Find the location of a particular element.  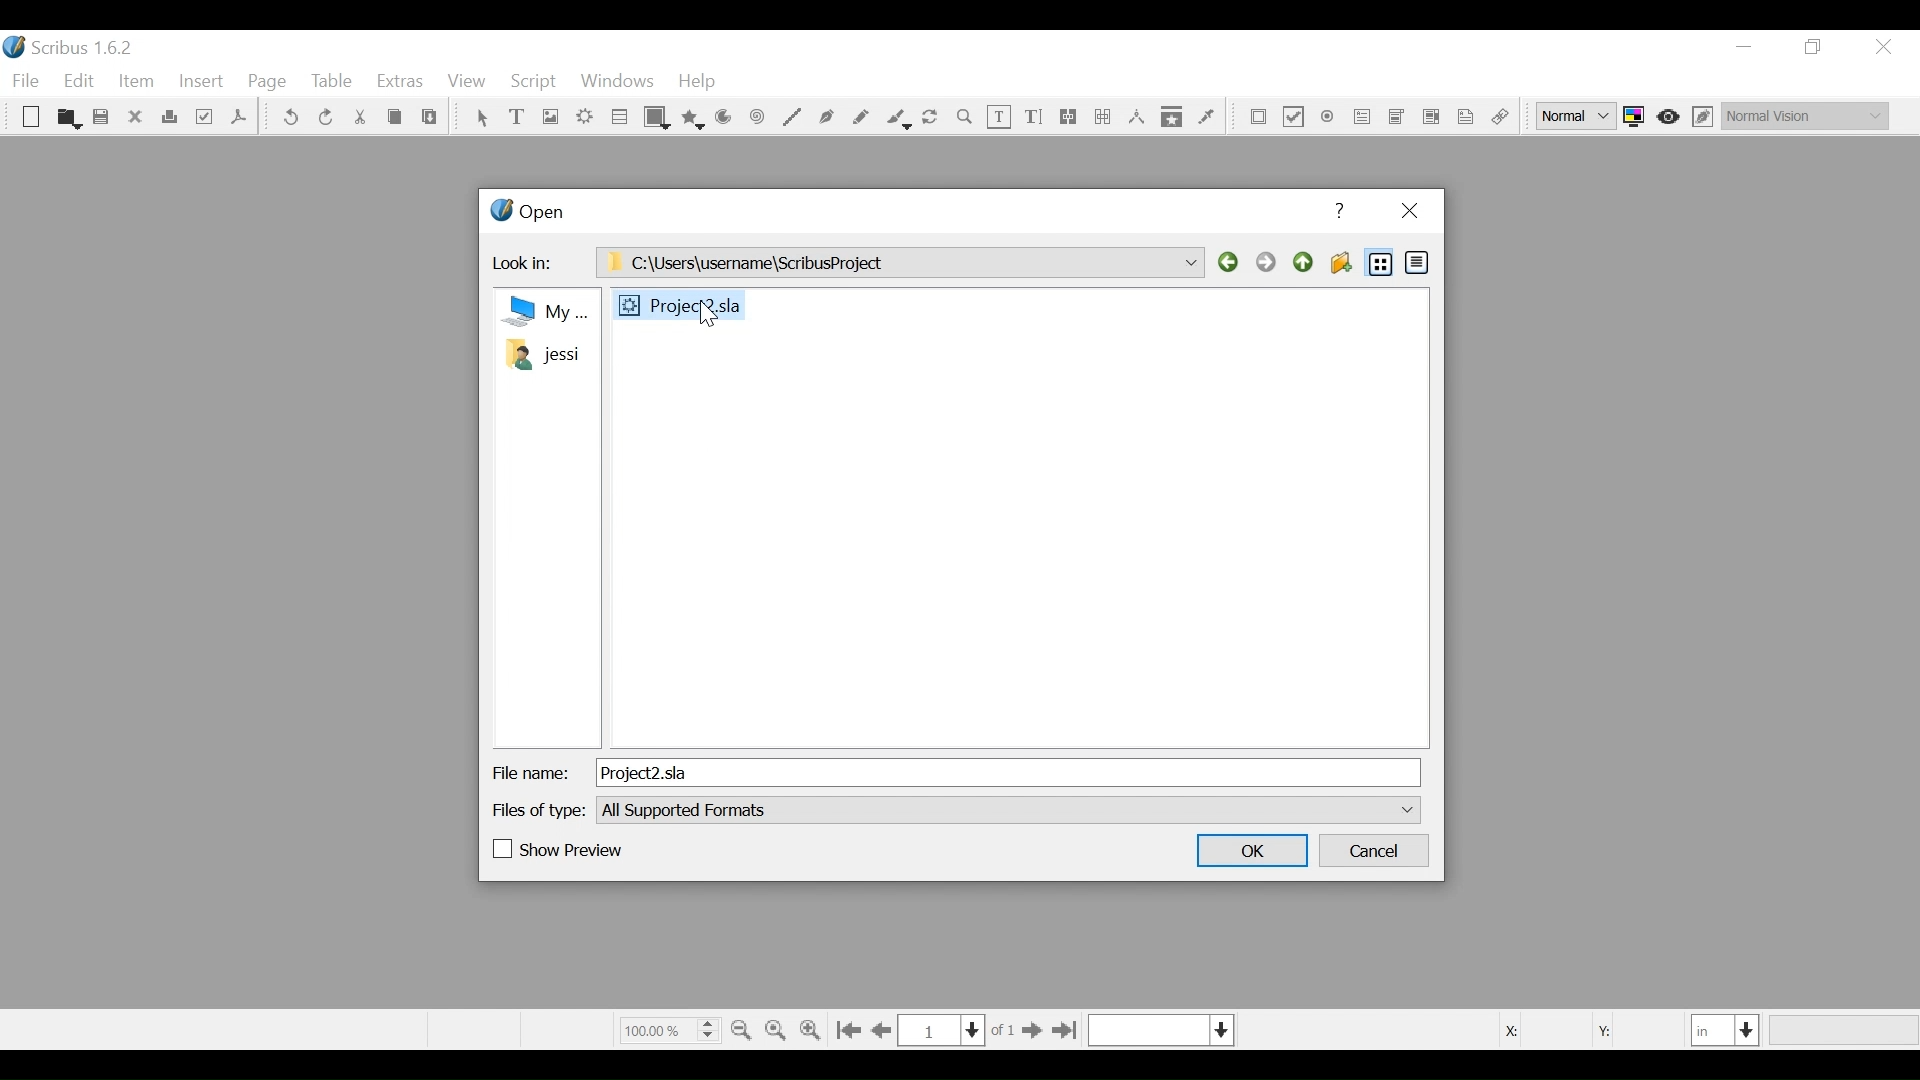

link text frames is located at coordinates (1069, 117).